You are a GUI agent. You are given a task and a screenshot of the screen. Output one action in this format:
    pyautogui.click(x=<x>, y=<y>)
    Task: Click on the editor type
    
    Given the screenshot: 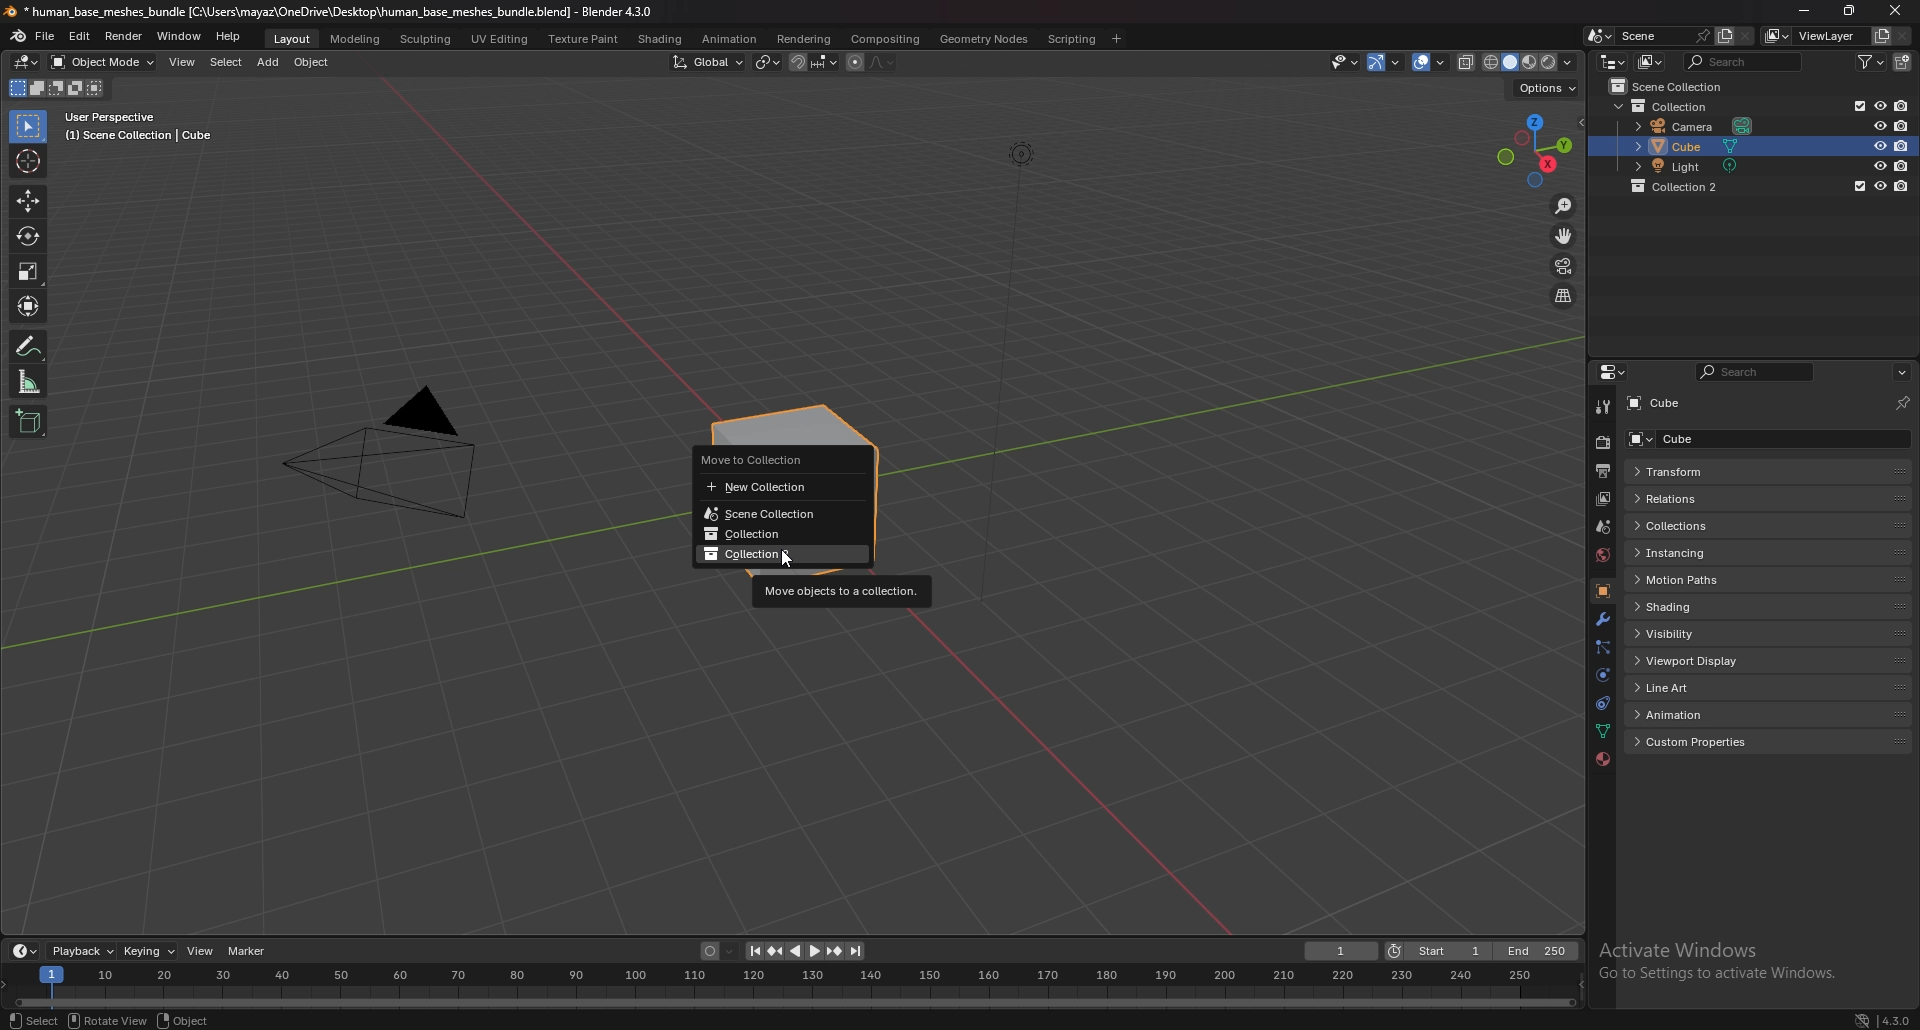 What is the action you would take?
    pyautogui.click(x=26, y=950)
    